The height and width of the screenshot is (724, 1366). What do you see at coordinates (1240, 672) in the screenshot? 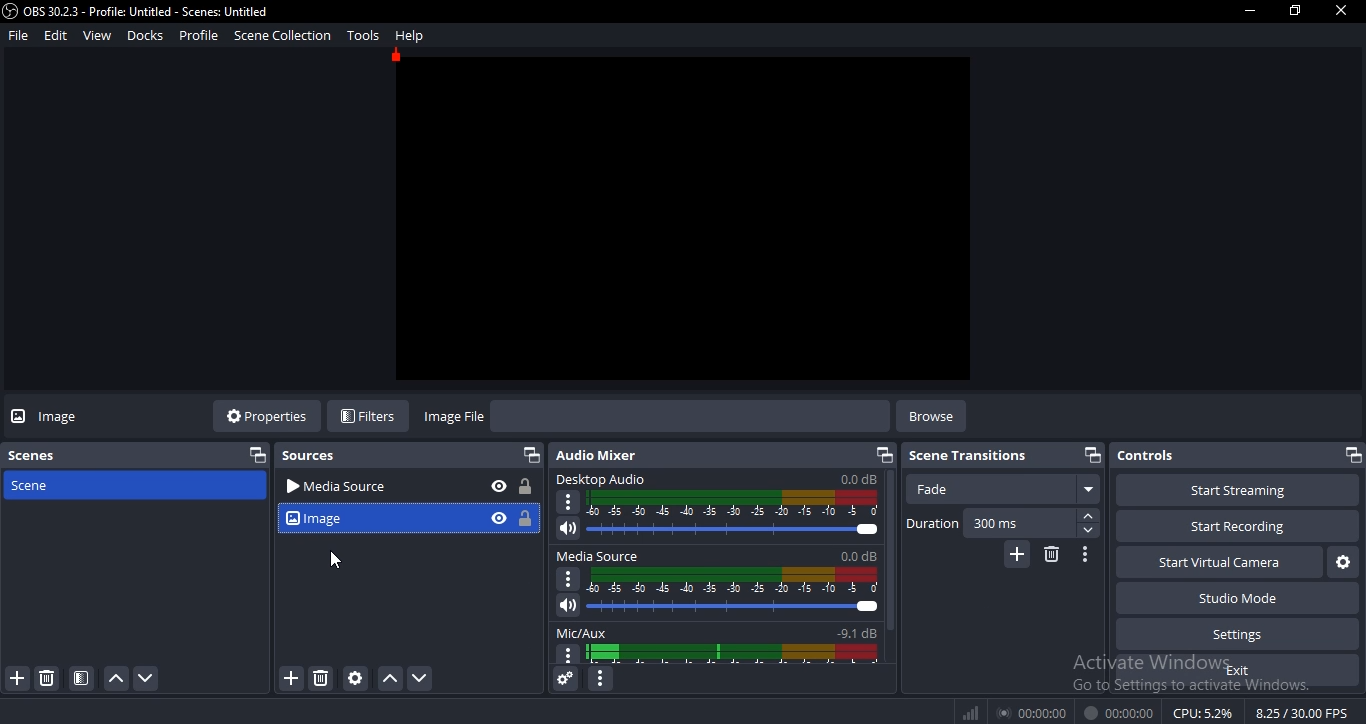
I see `exit` at bounding box center [1240, 672].